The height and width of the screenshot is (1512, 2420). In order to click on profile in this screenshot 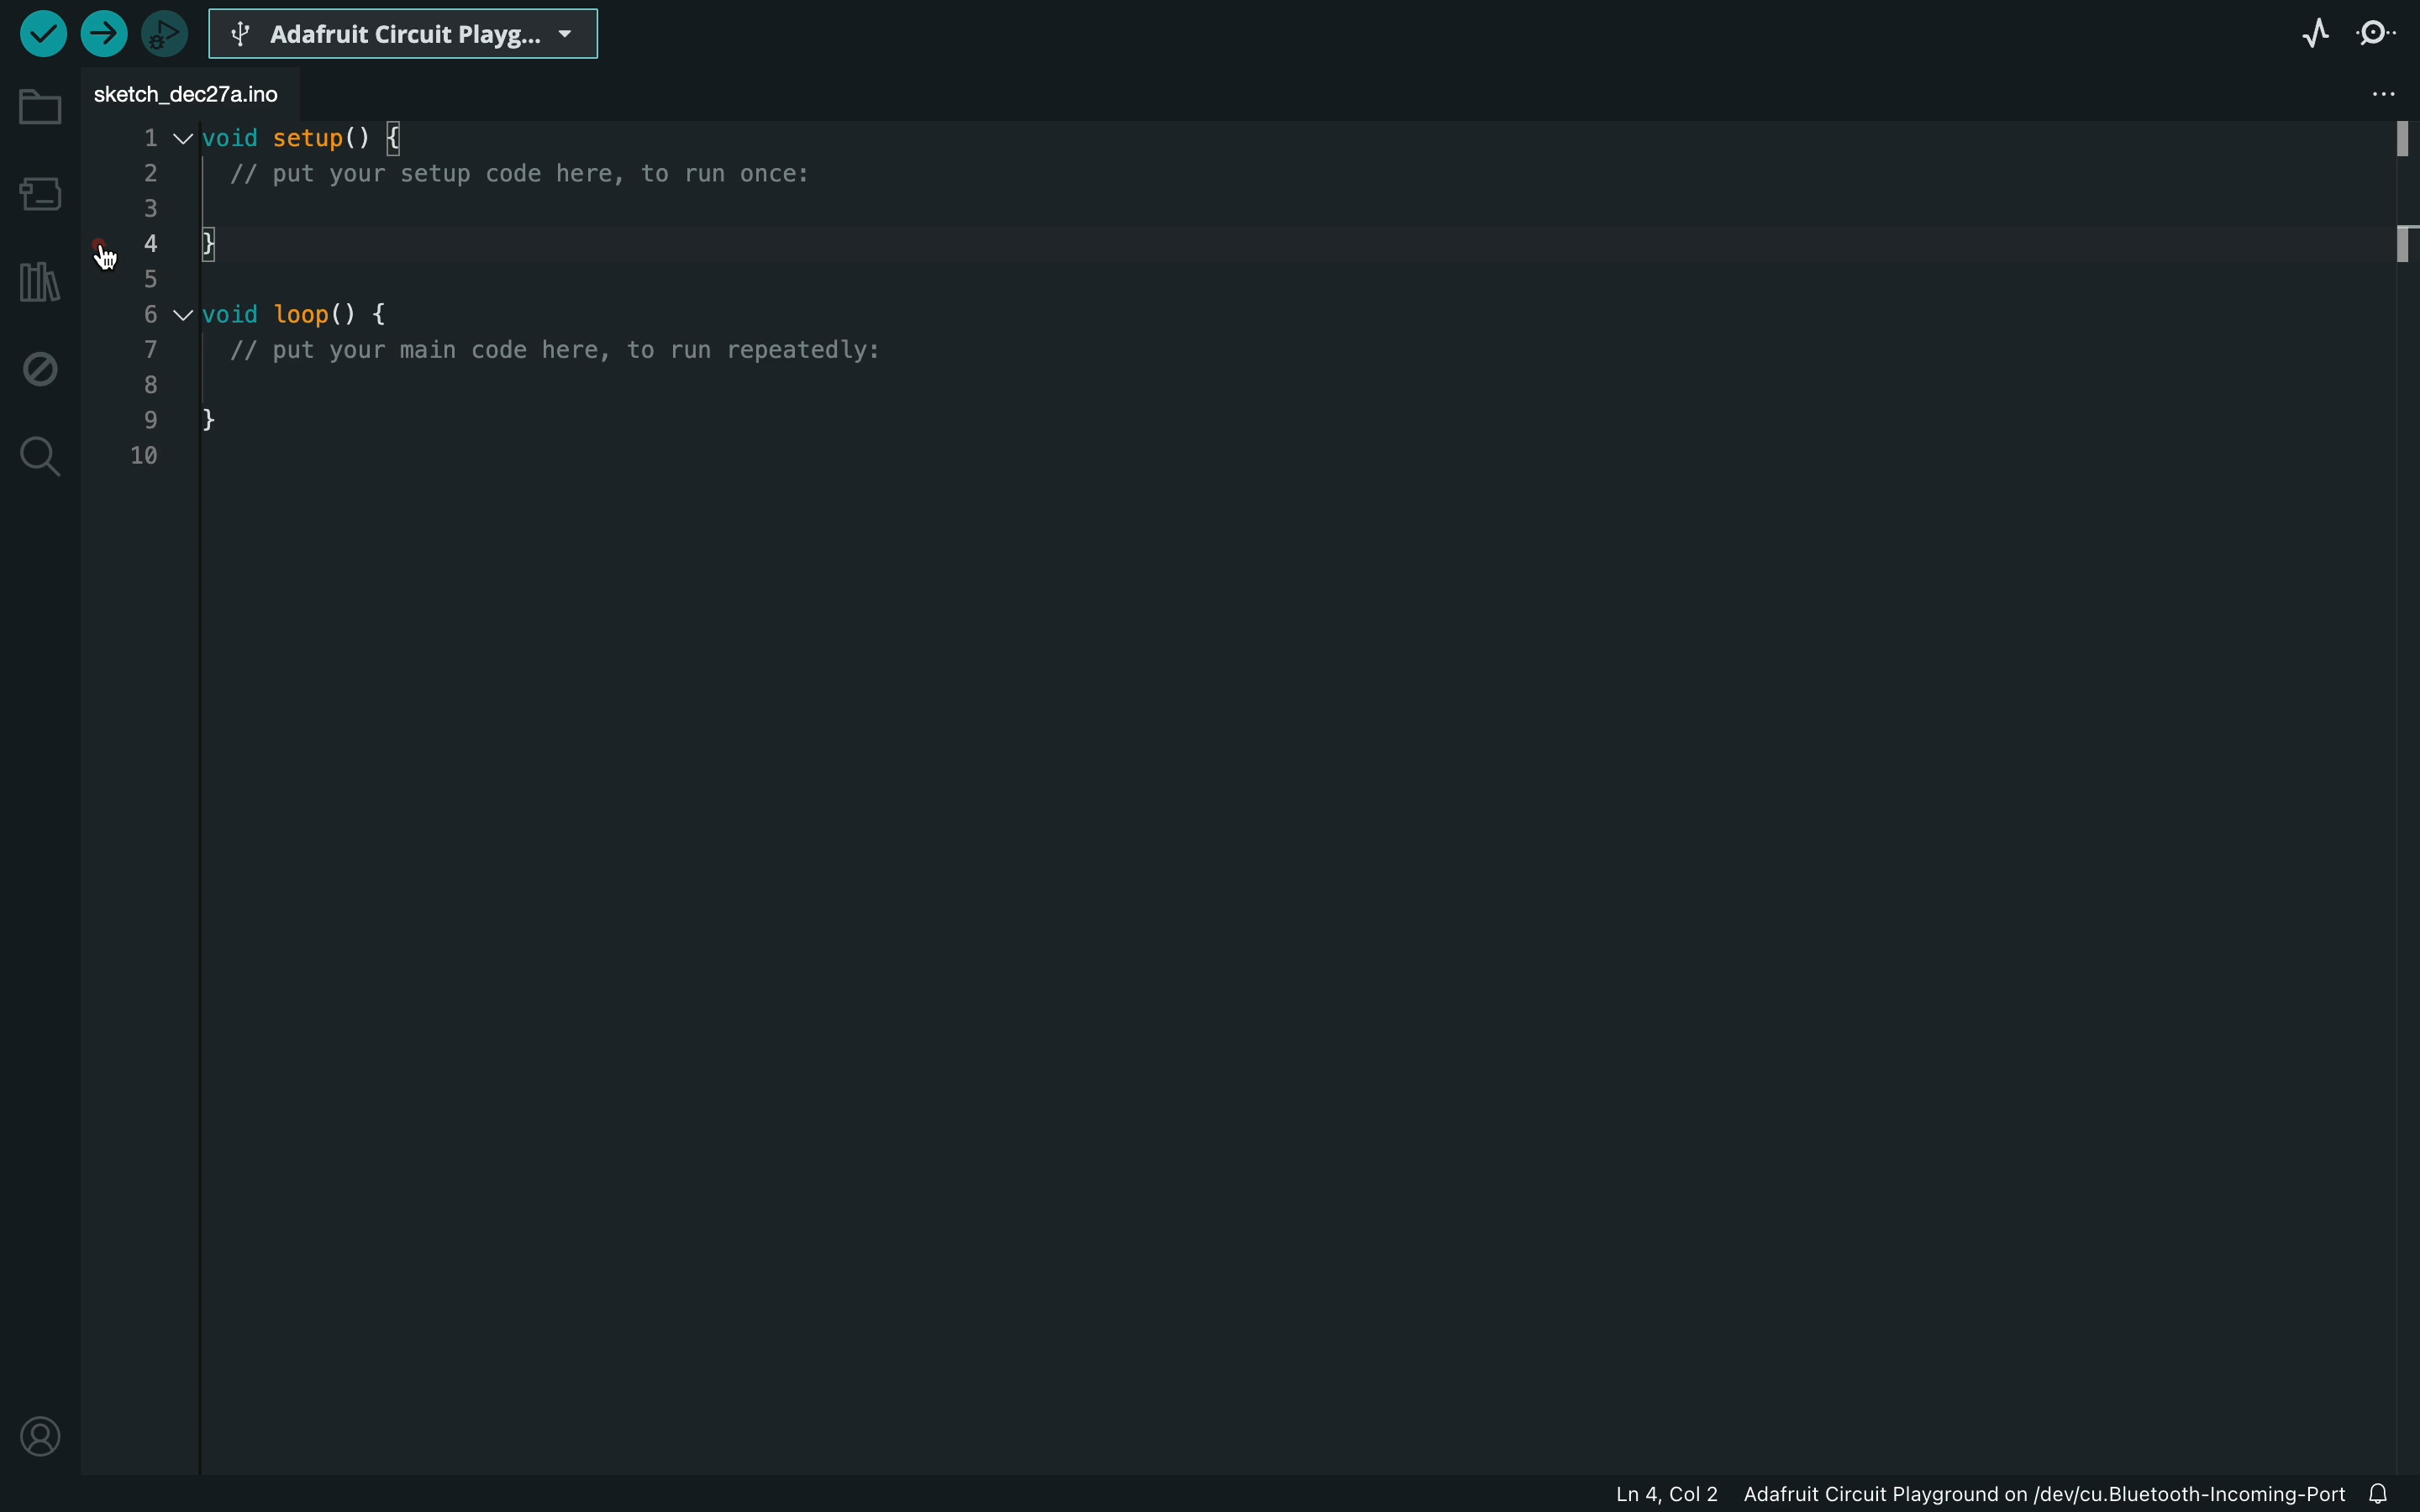, I will do `click(37, 1435)`.